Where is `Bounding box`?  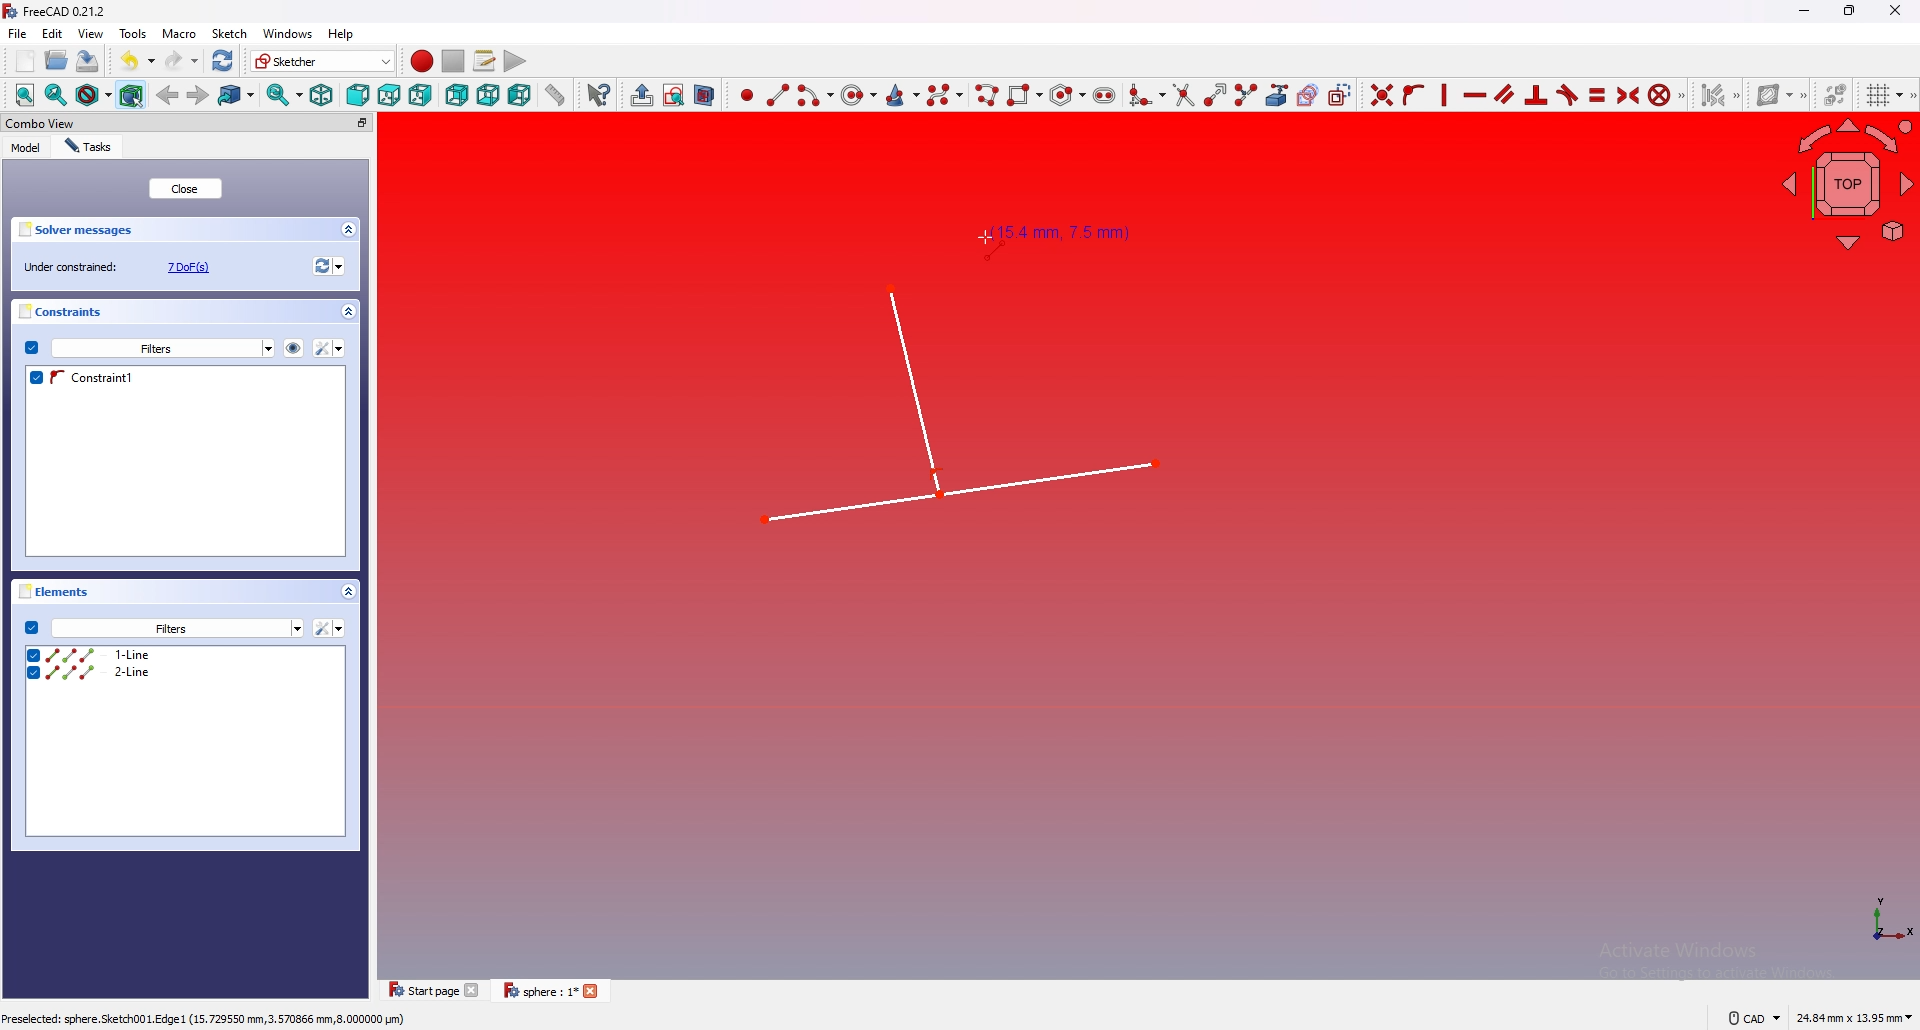 Bounding box is located at coordinates (133, 94).